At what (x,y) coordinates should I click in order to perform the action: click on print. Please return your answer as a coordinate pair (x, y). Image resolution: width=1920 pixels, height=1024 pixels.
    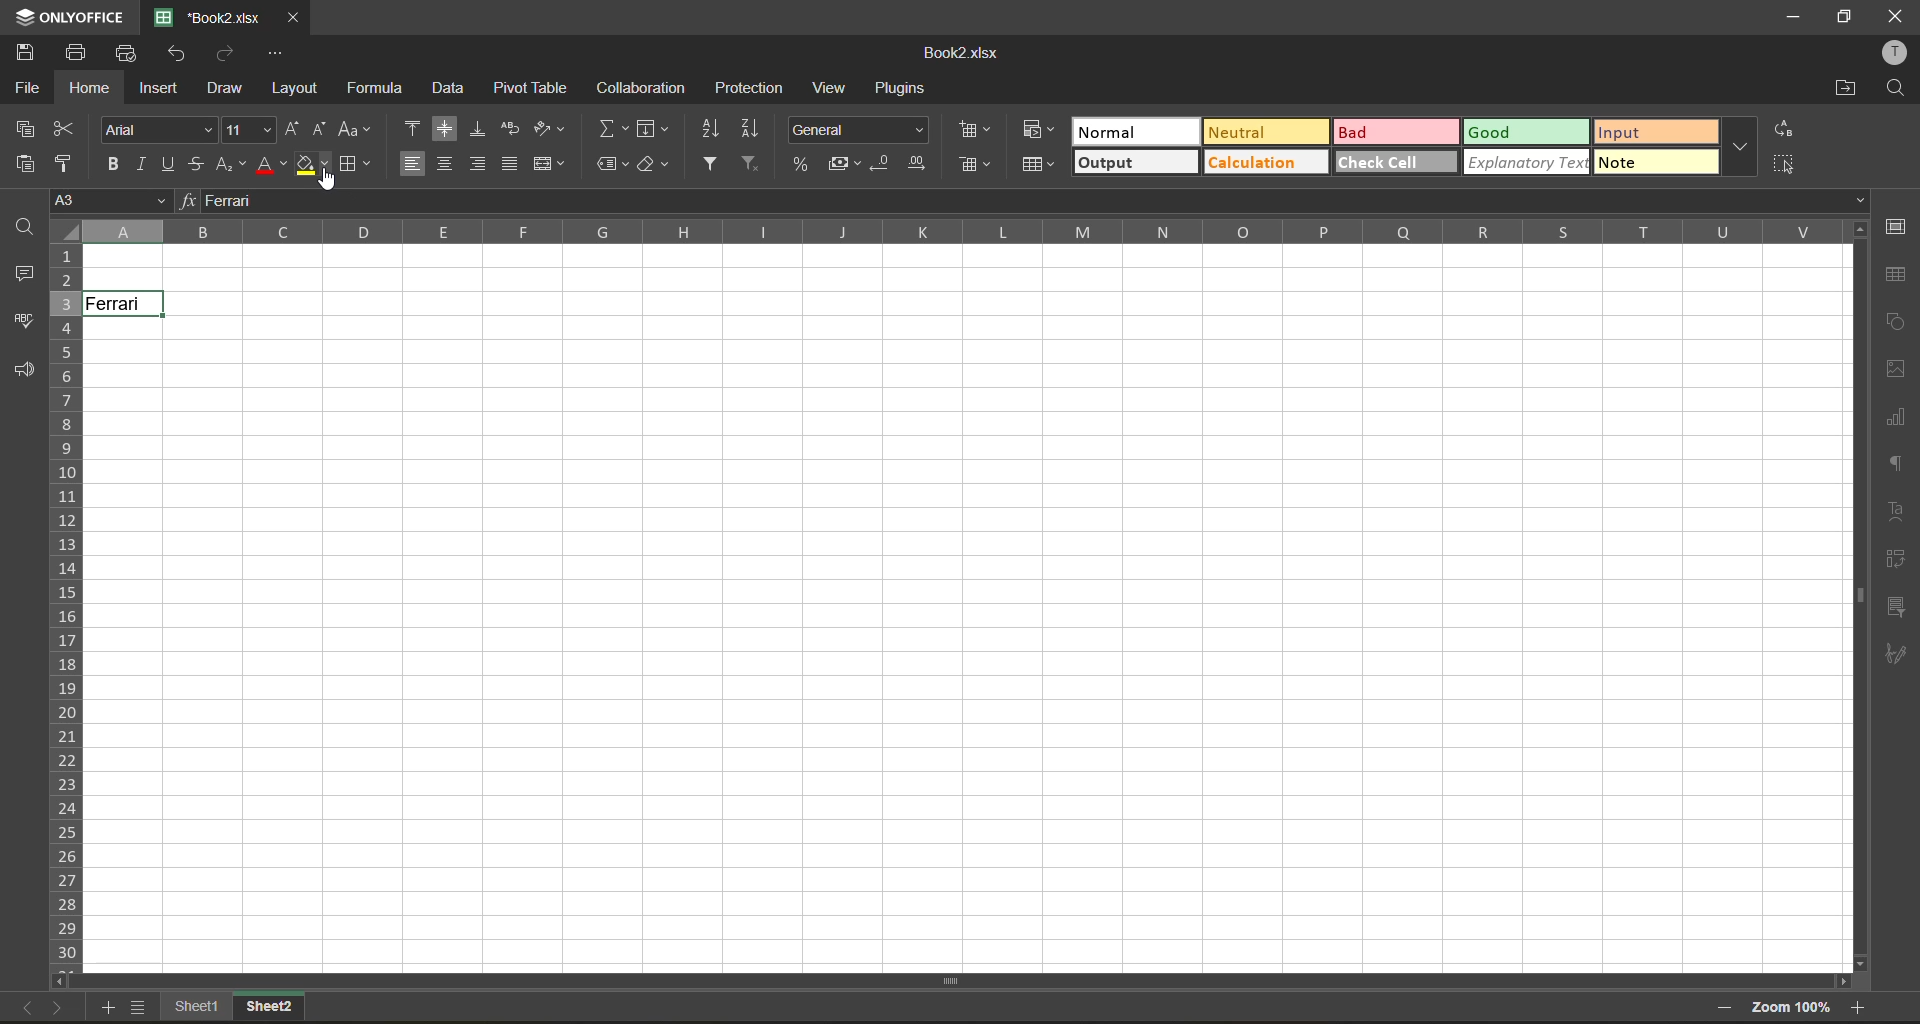
    Looking at the image, I should click on (80, 52).